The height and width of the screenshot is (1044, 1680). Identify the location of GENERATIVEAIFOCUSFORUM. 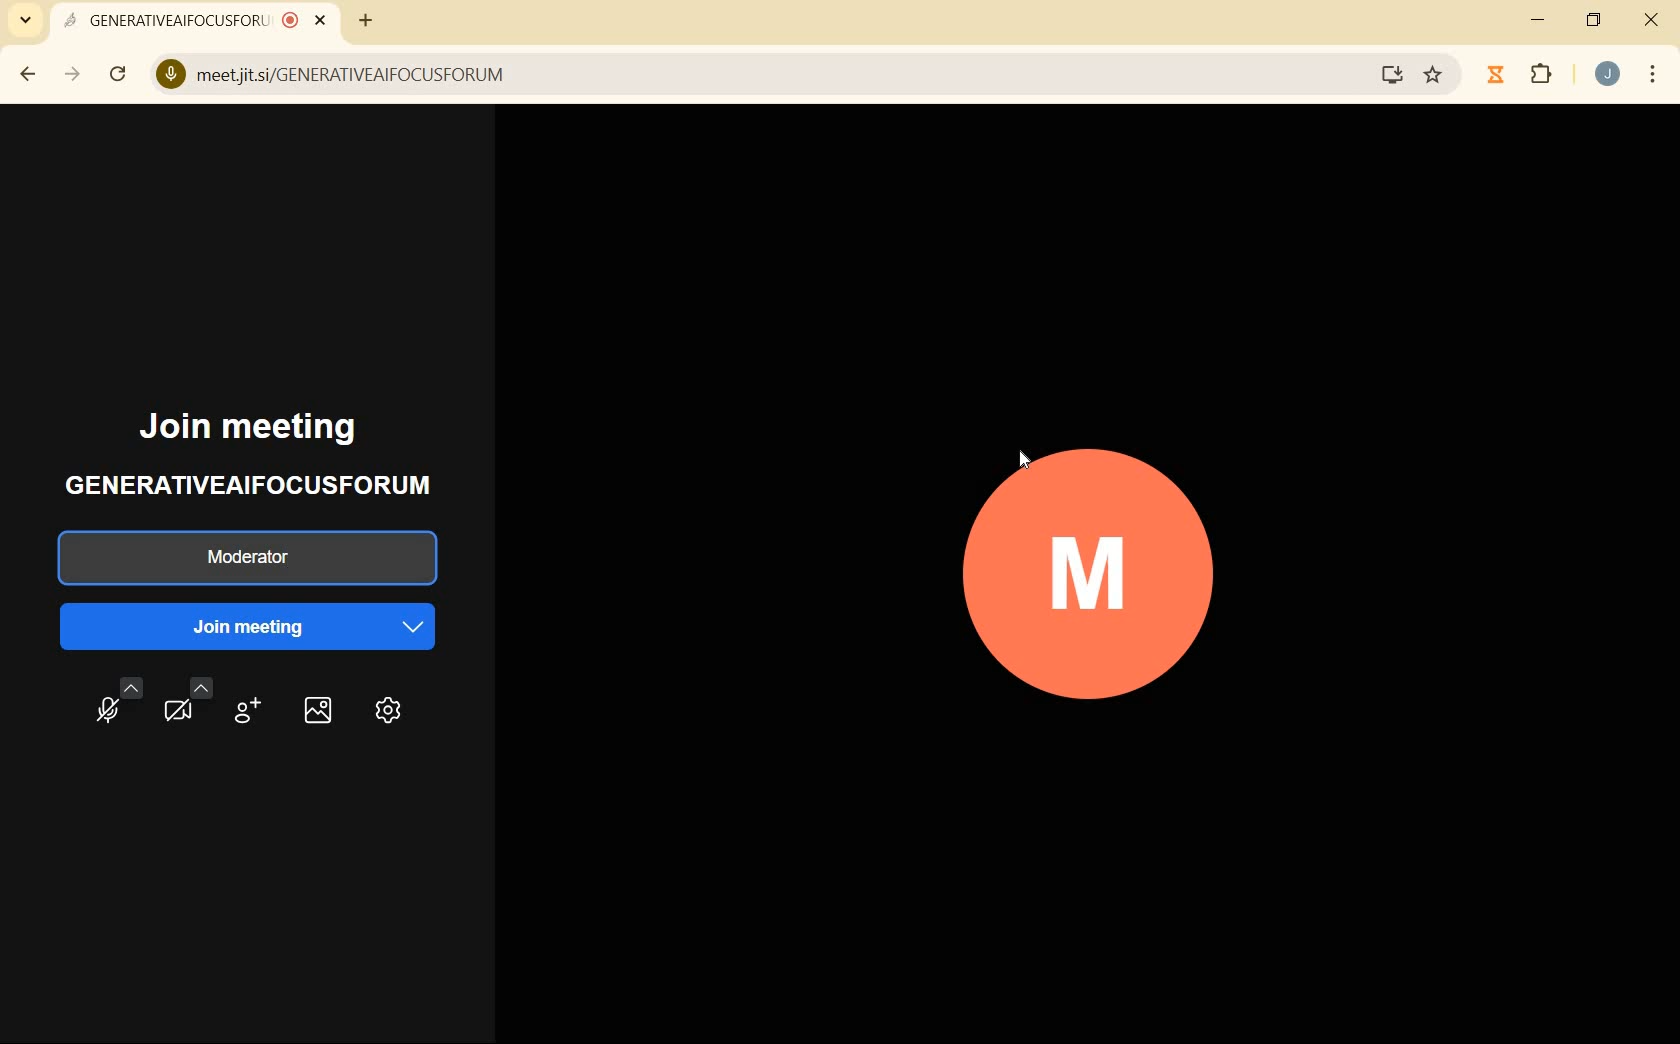
(268, 483).